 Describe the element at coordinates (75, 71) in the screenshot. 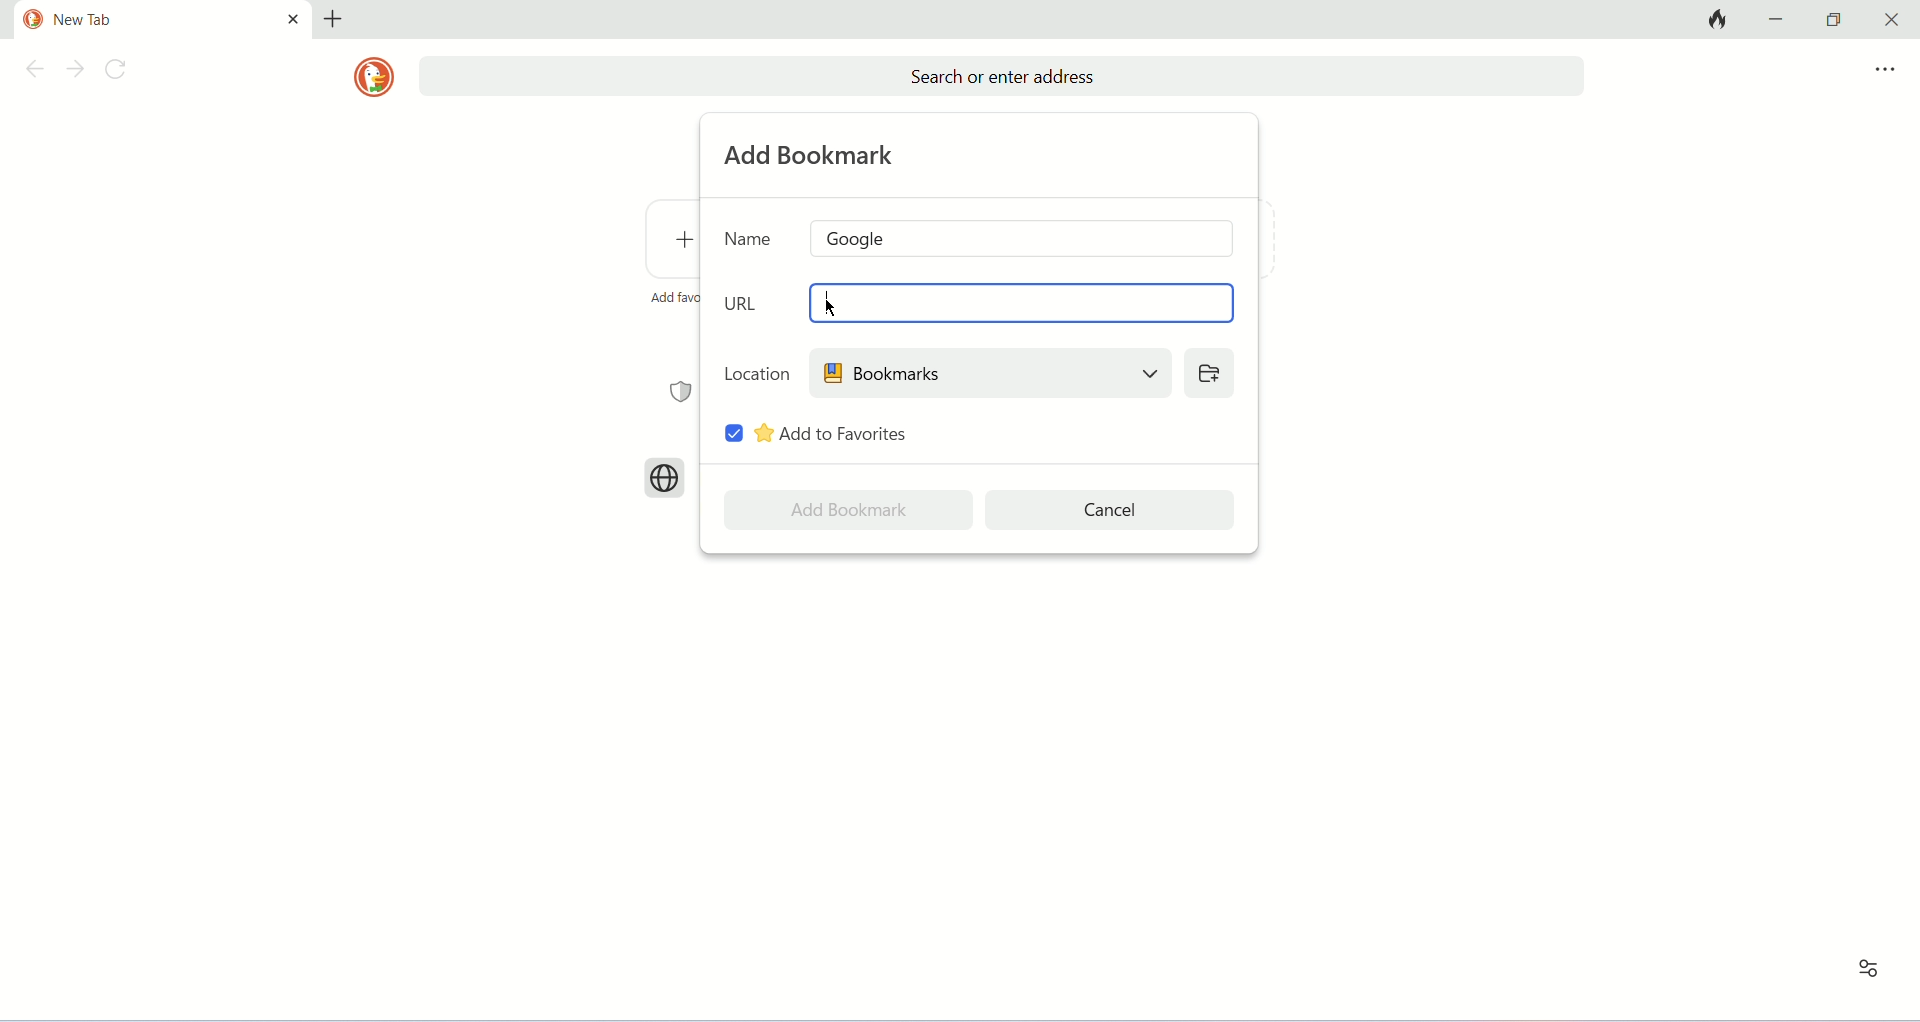

I see `go forward` at that location.